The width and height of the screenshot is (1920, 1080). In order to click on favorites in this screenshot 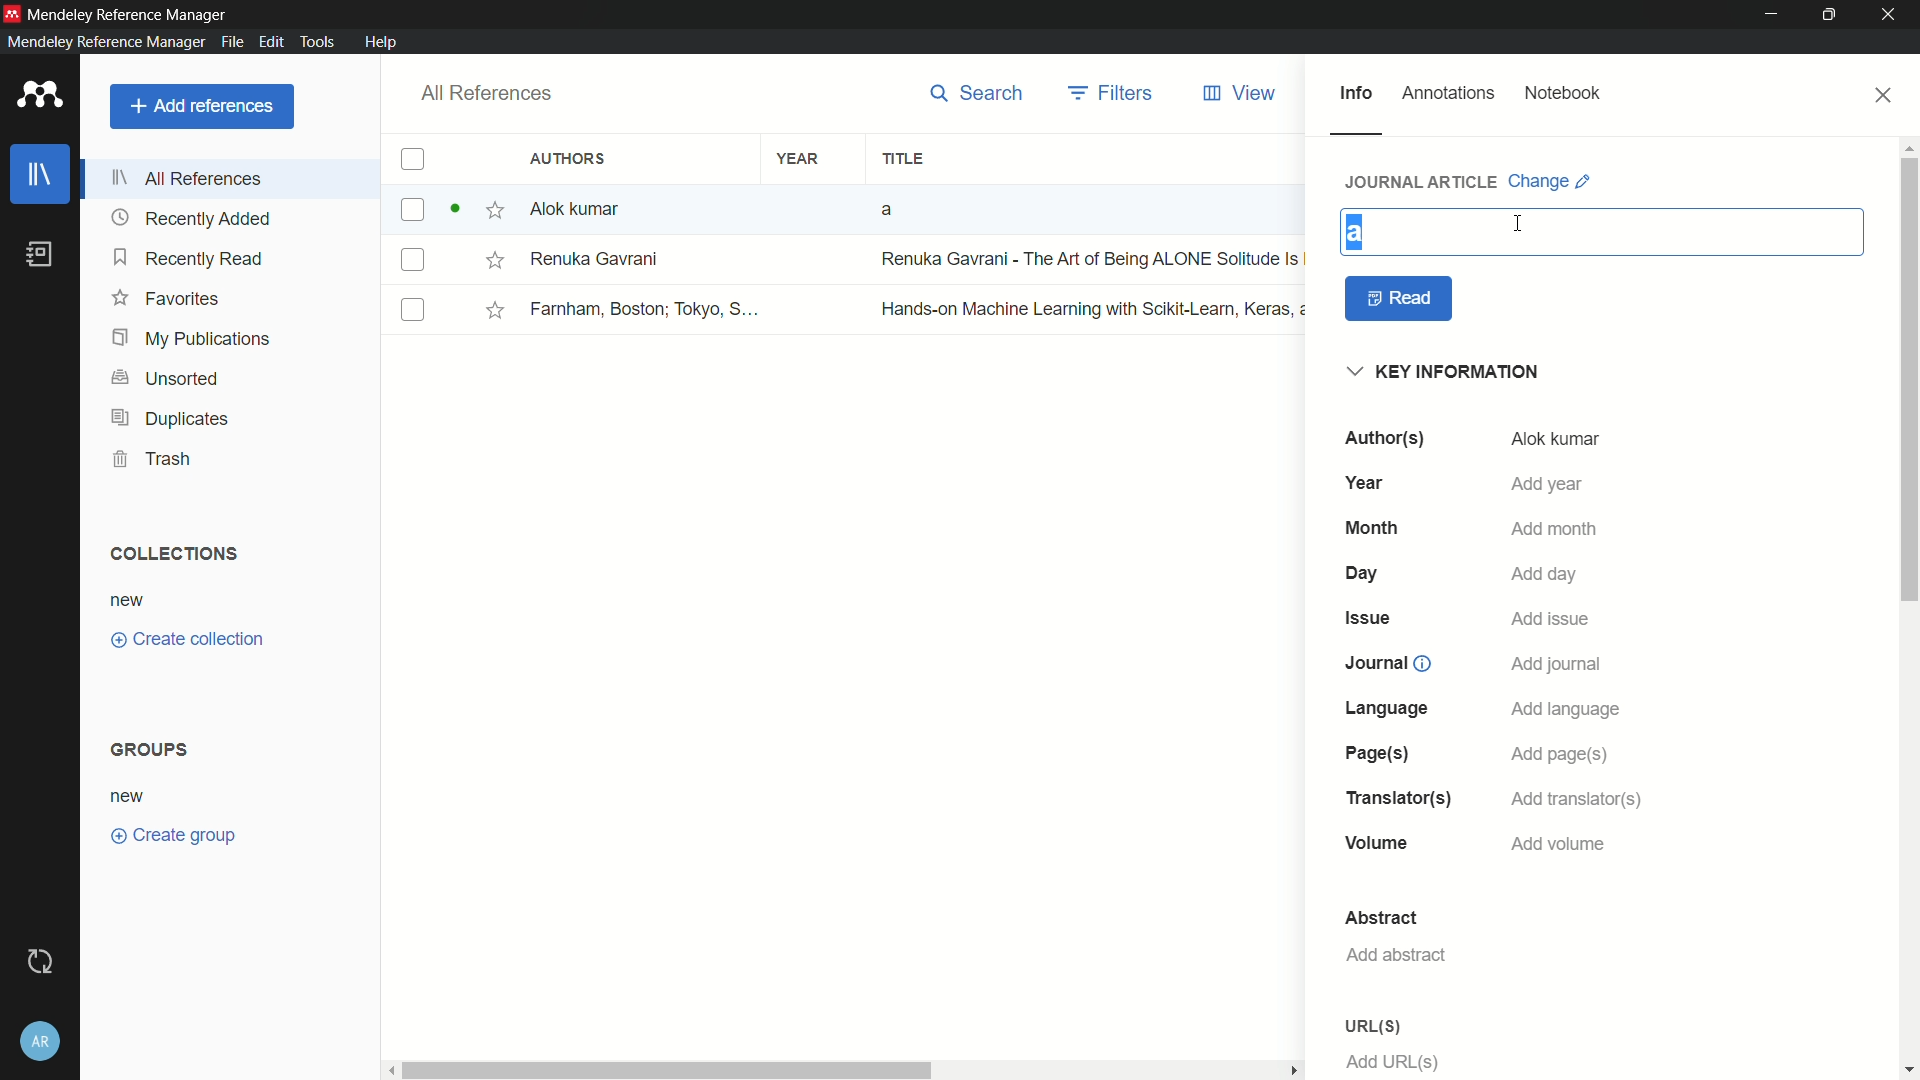, I will do `click(165, 297)`.